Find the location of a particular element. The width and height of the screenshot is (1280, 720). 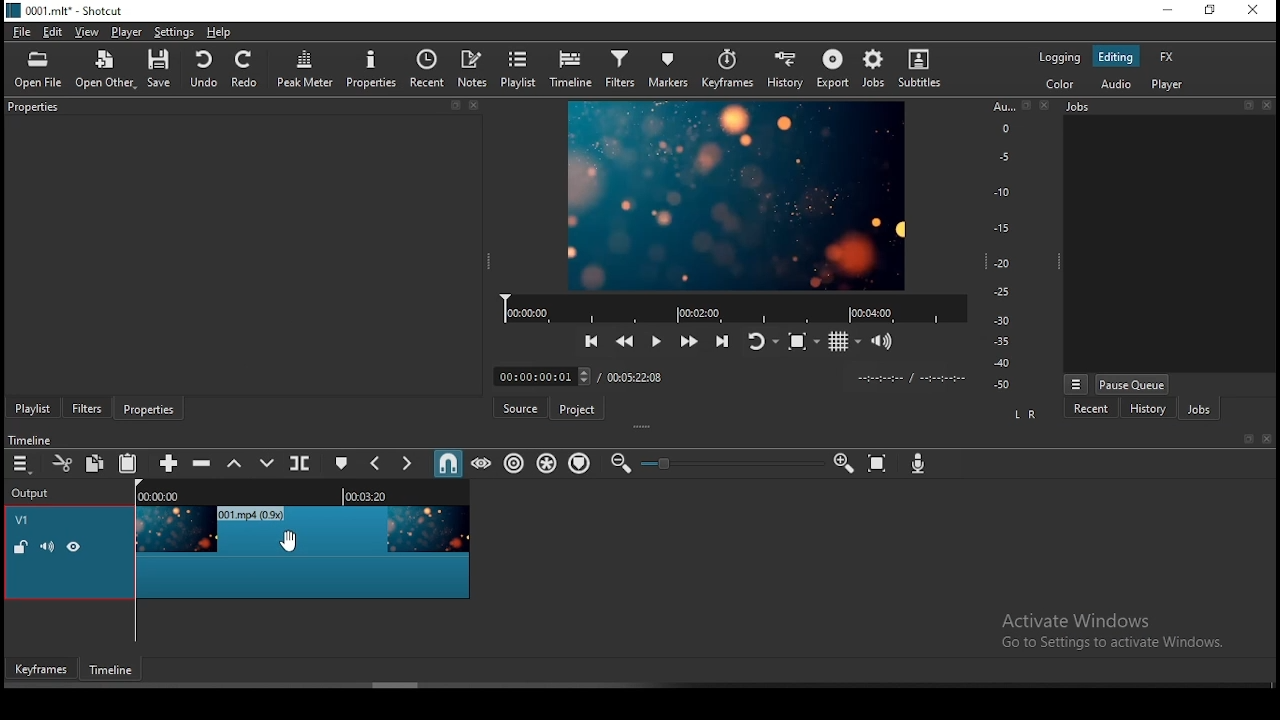

elapsed time is located at coordinates (540, 375).